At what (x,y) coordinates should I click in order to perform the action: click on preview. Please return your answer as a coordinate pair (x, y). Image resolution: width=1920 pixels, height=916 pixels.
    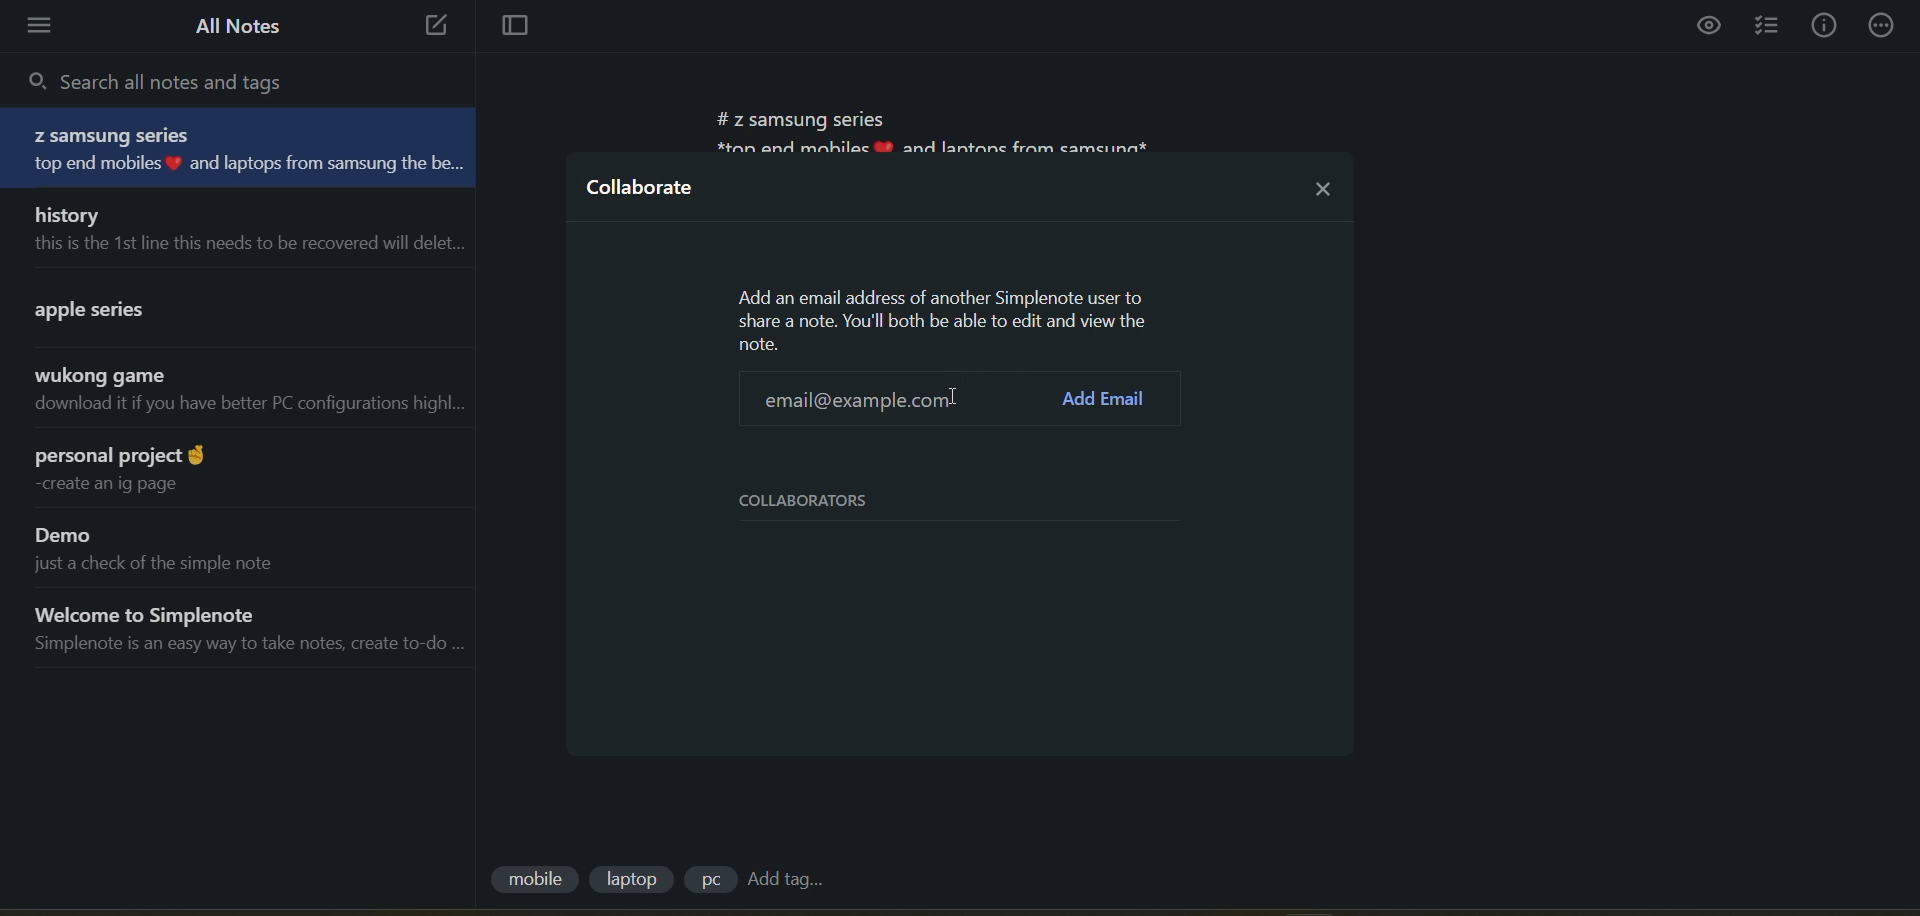
    Looking at the image, I should click on (1711, 28).